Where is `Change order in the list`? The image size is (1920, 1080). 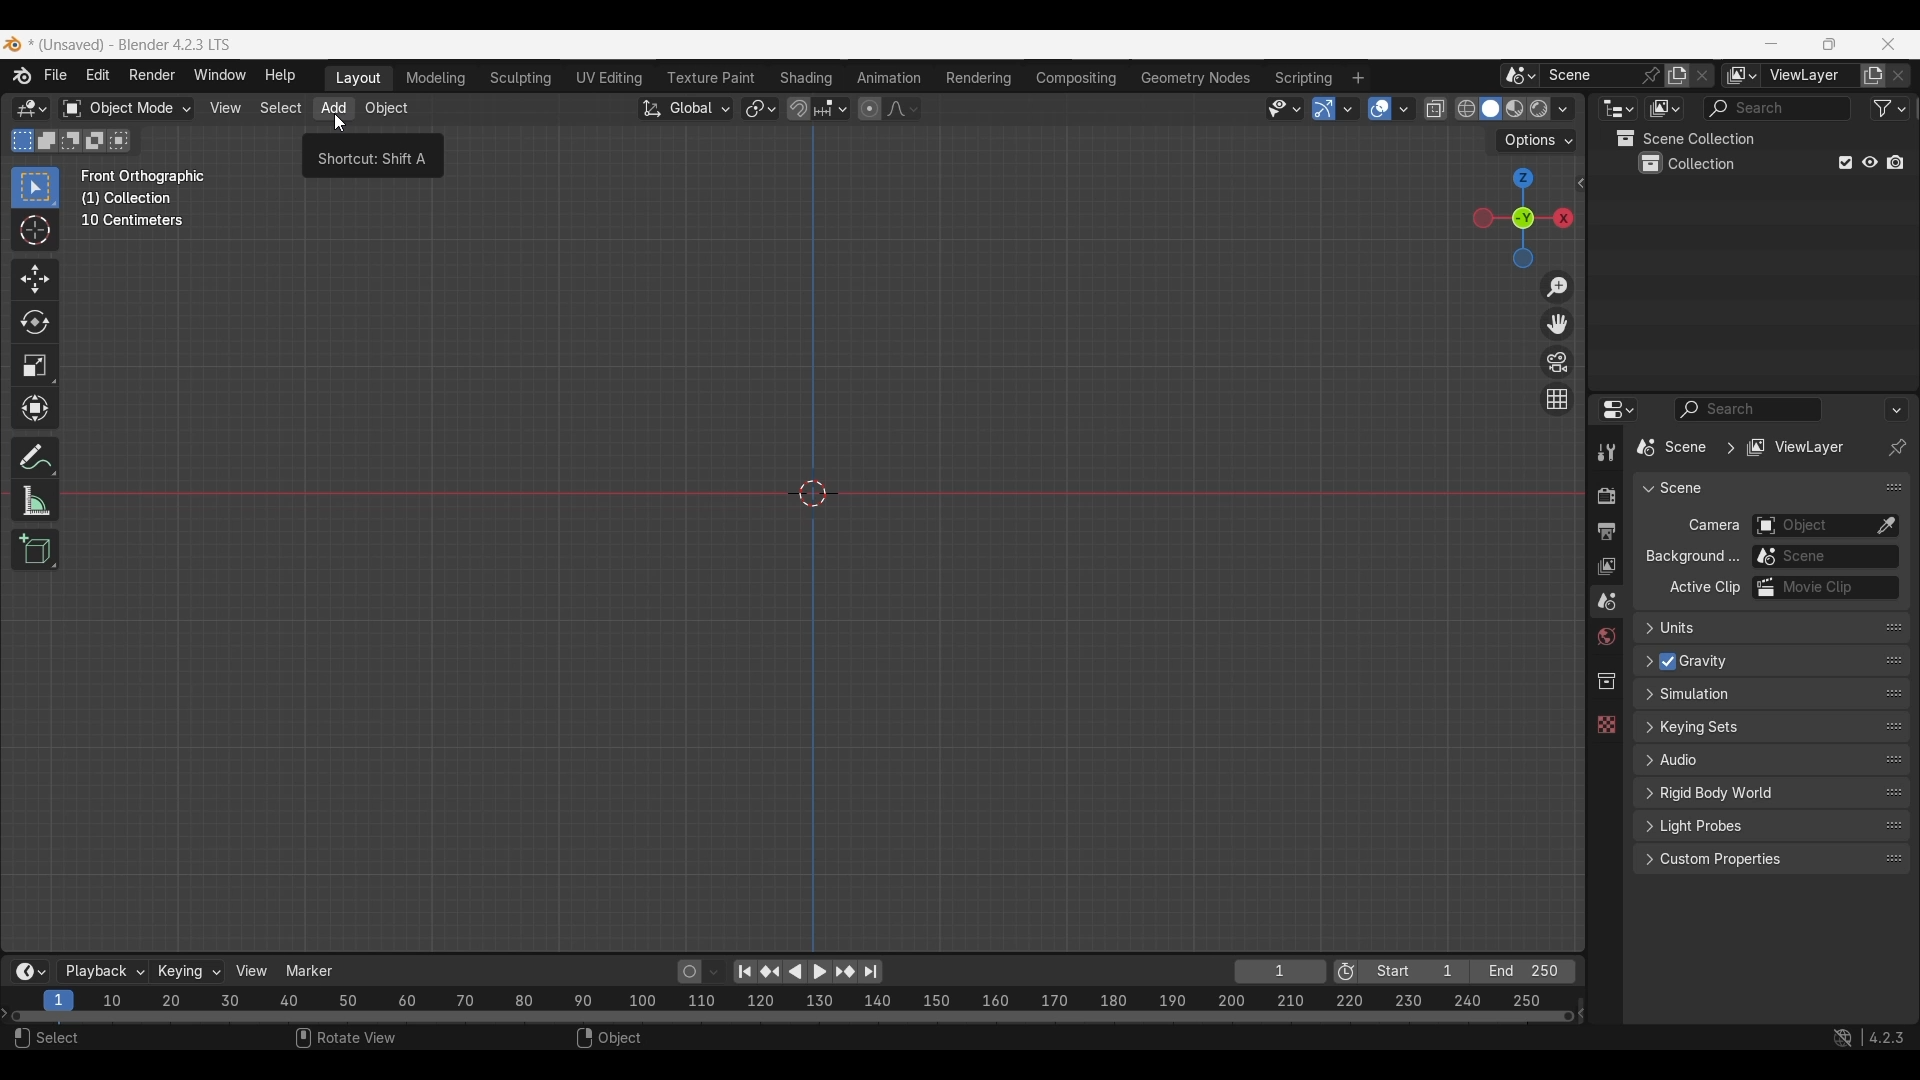
Change order in the list is located at coordinates (1894, 660).